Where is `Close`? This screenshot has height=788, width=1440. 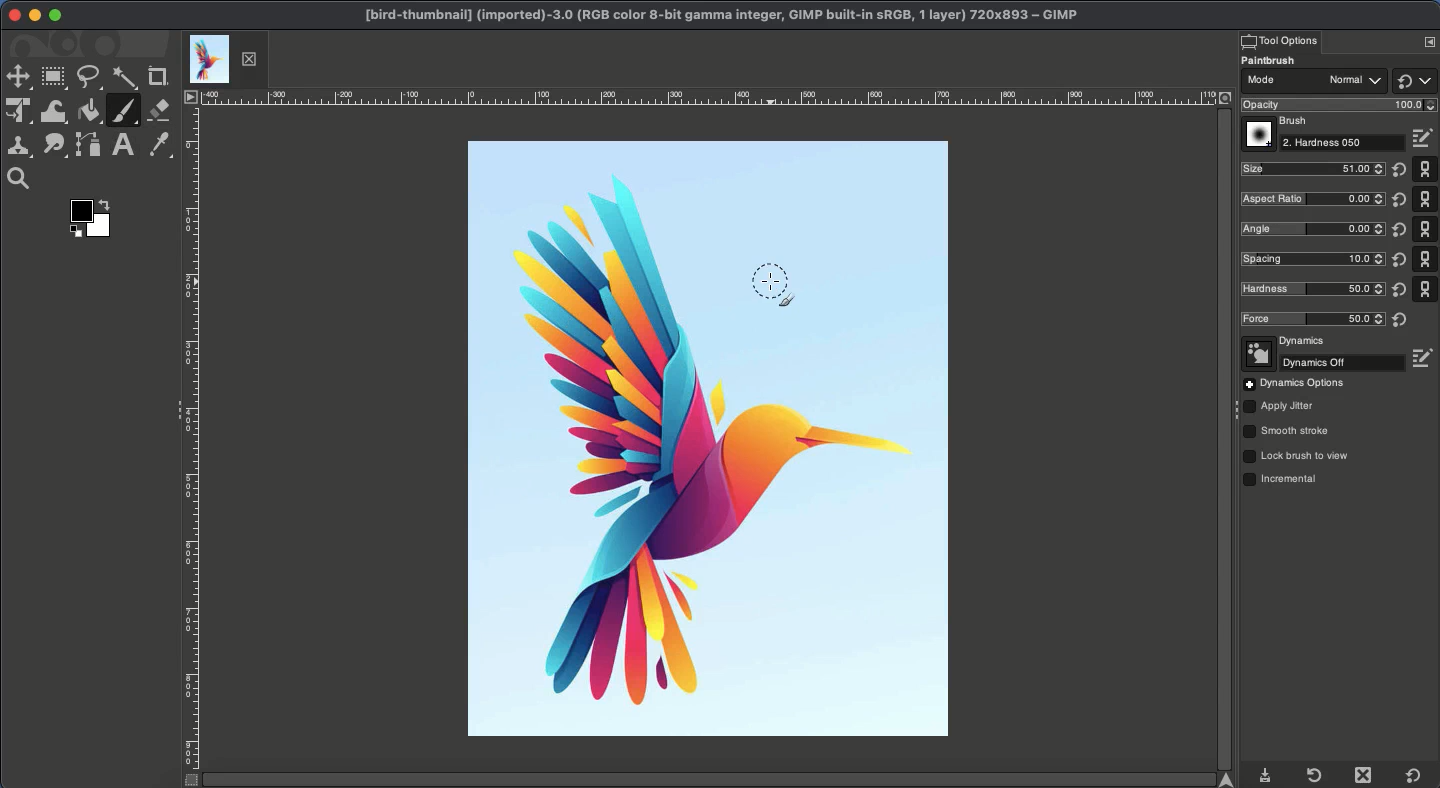 Close is located at coordinates (15, 16).